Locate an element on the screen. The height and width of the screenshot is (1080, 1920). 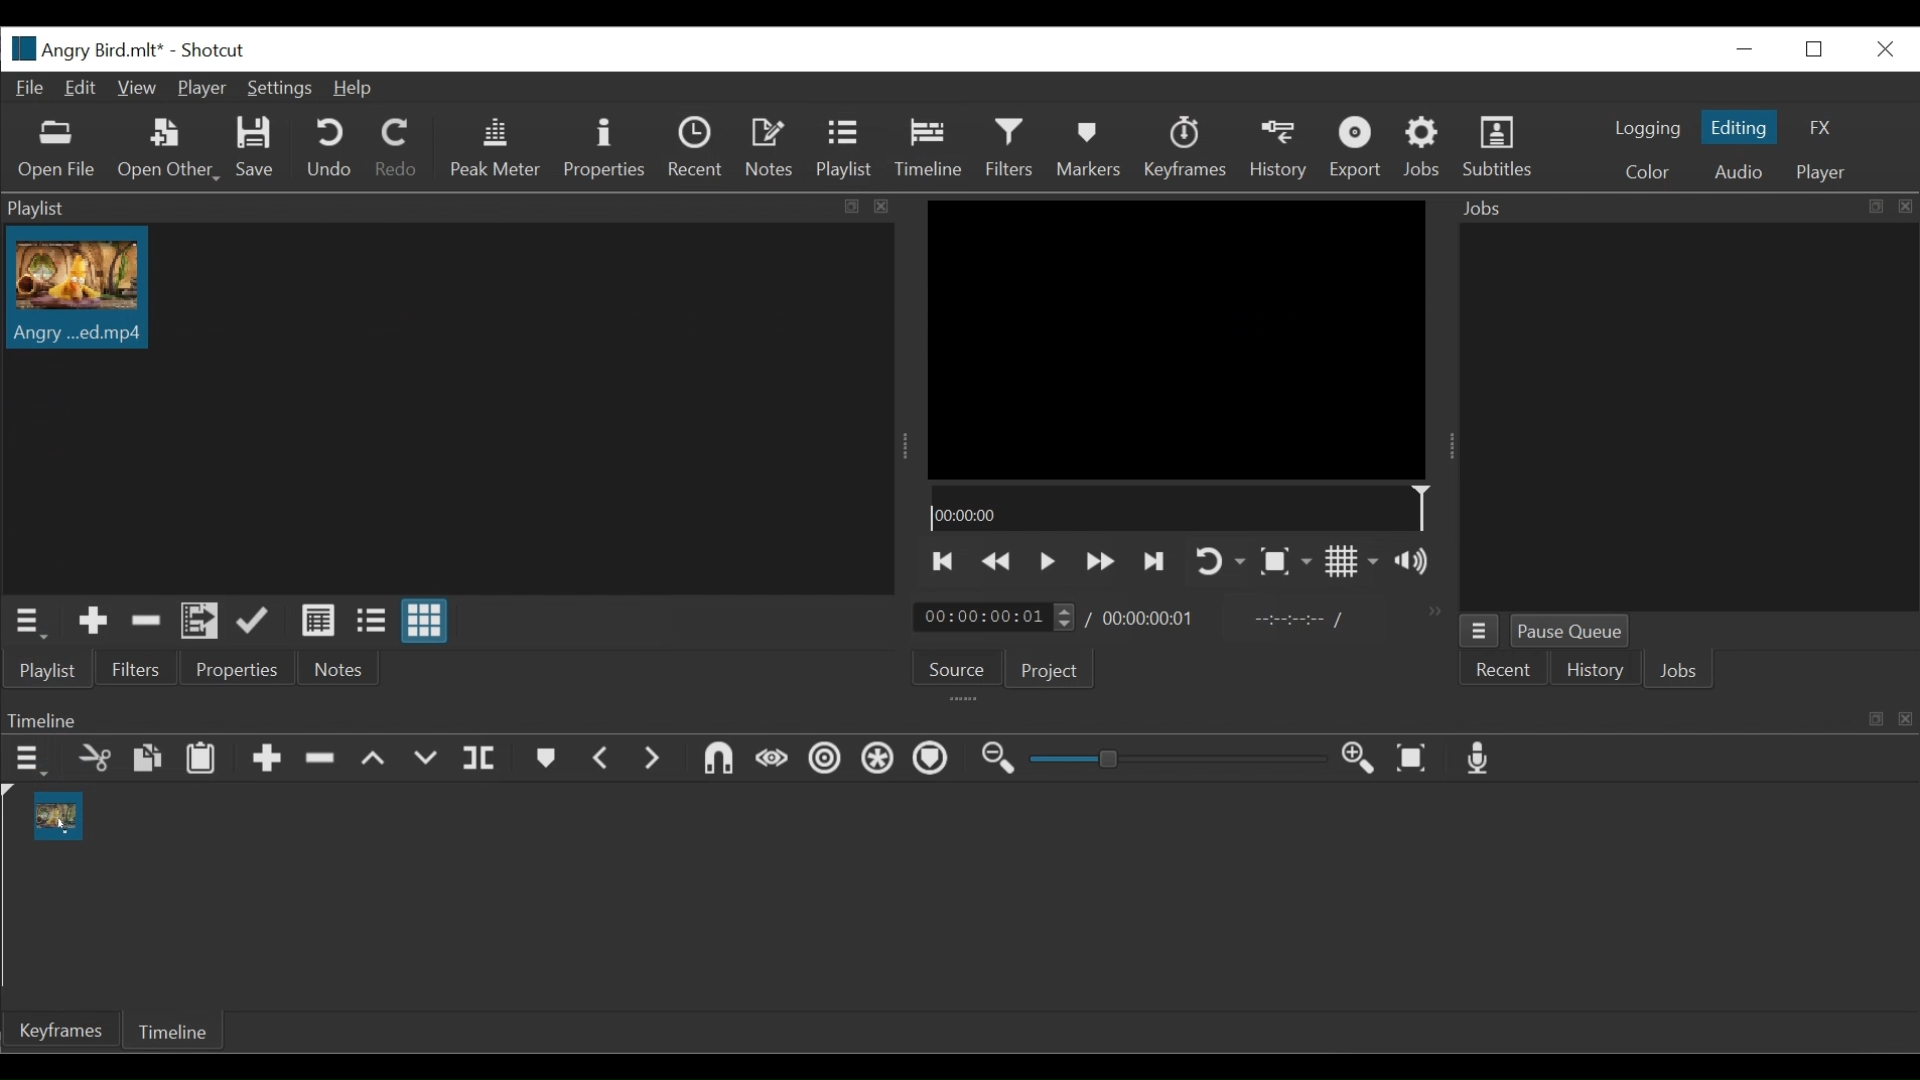
logging is located at coordinates (1645, 130).